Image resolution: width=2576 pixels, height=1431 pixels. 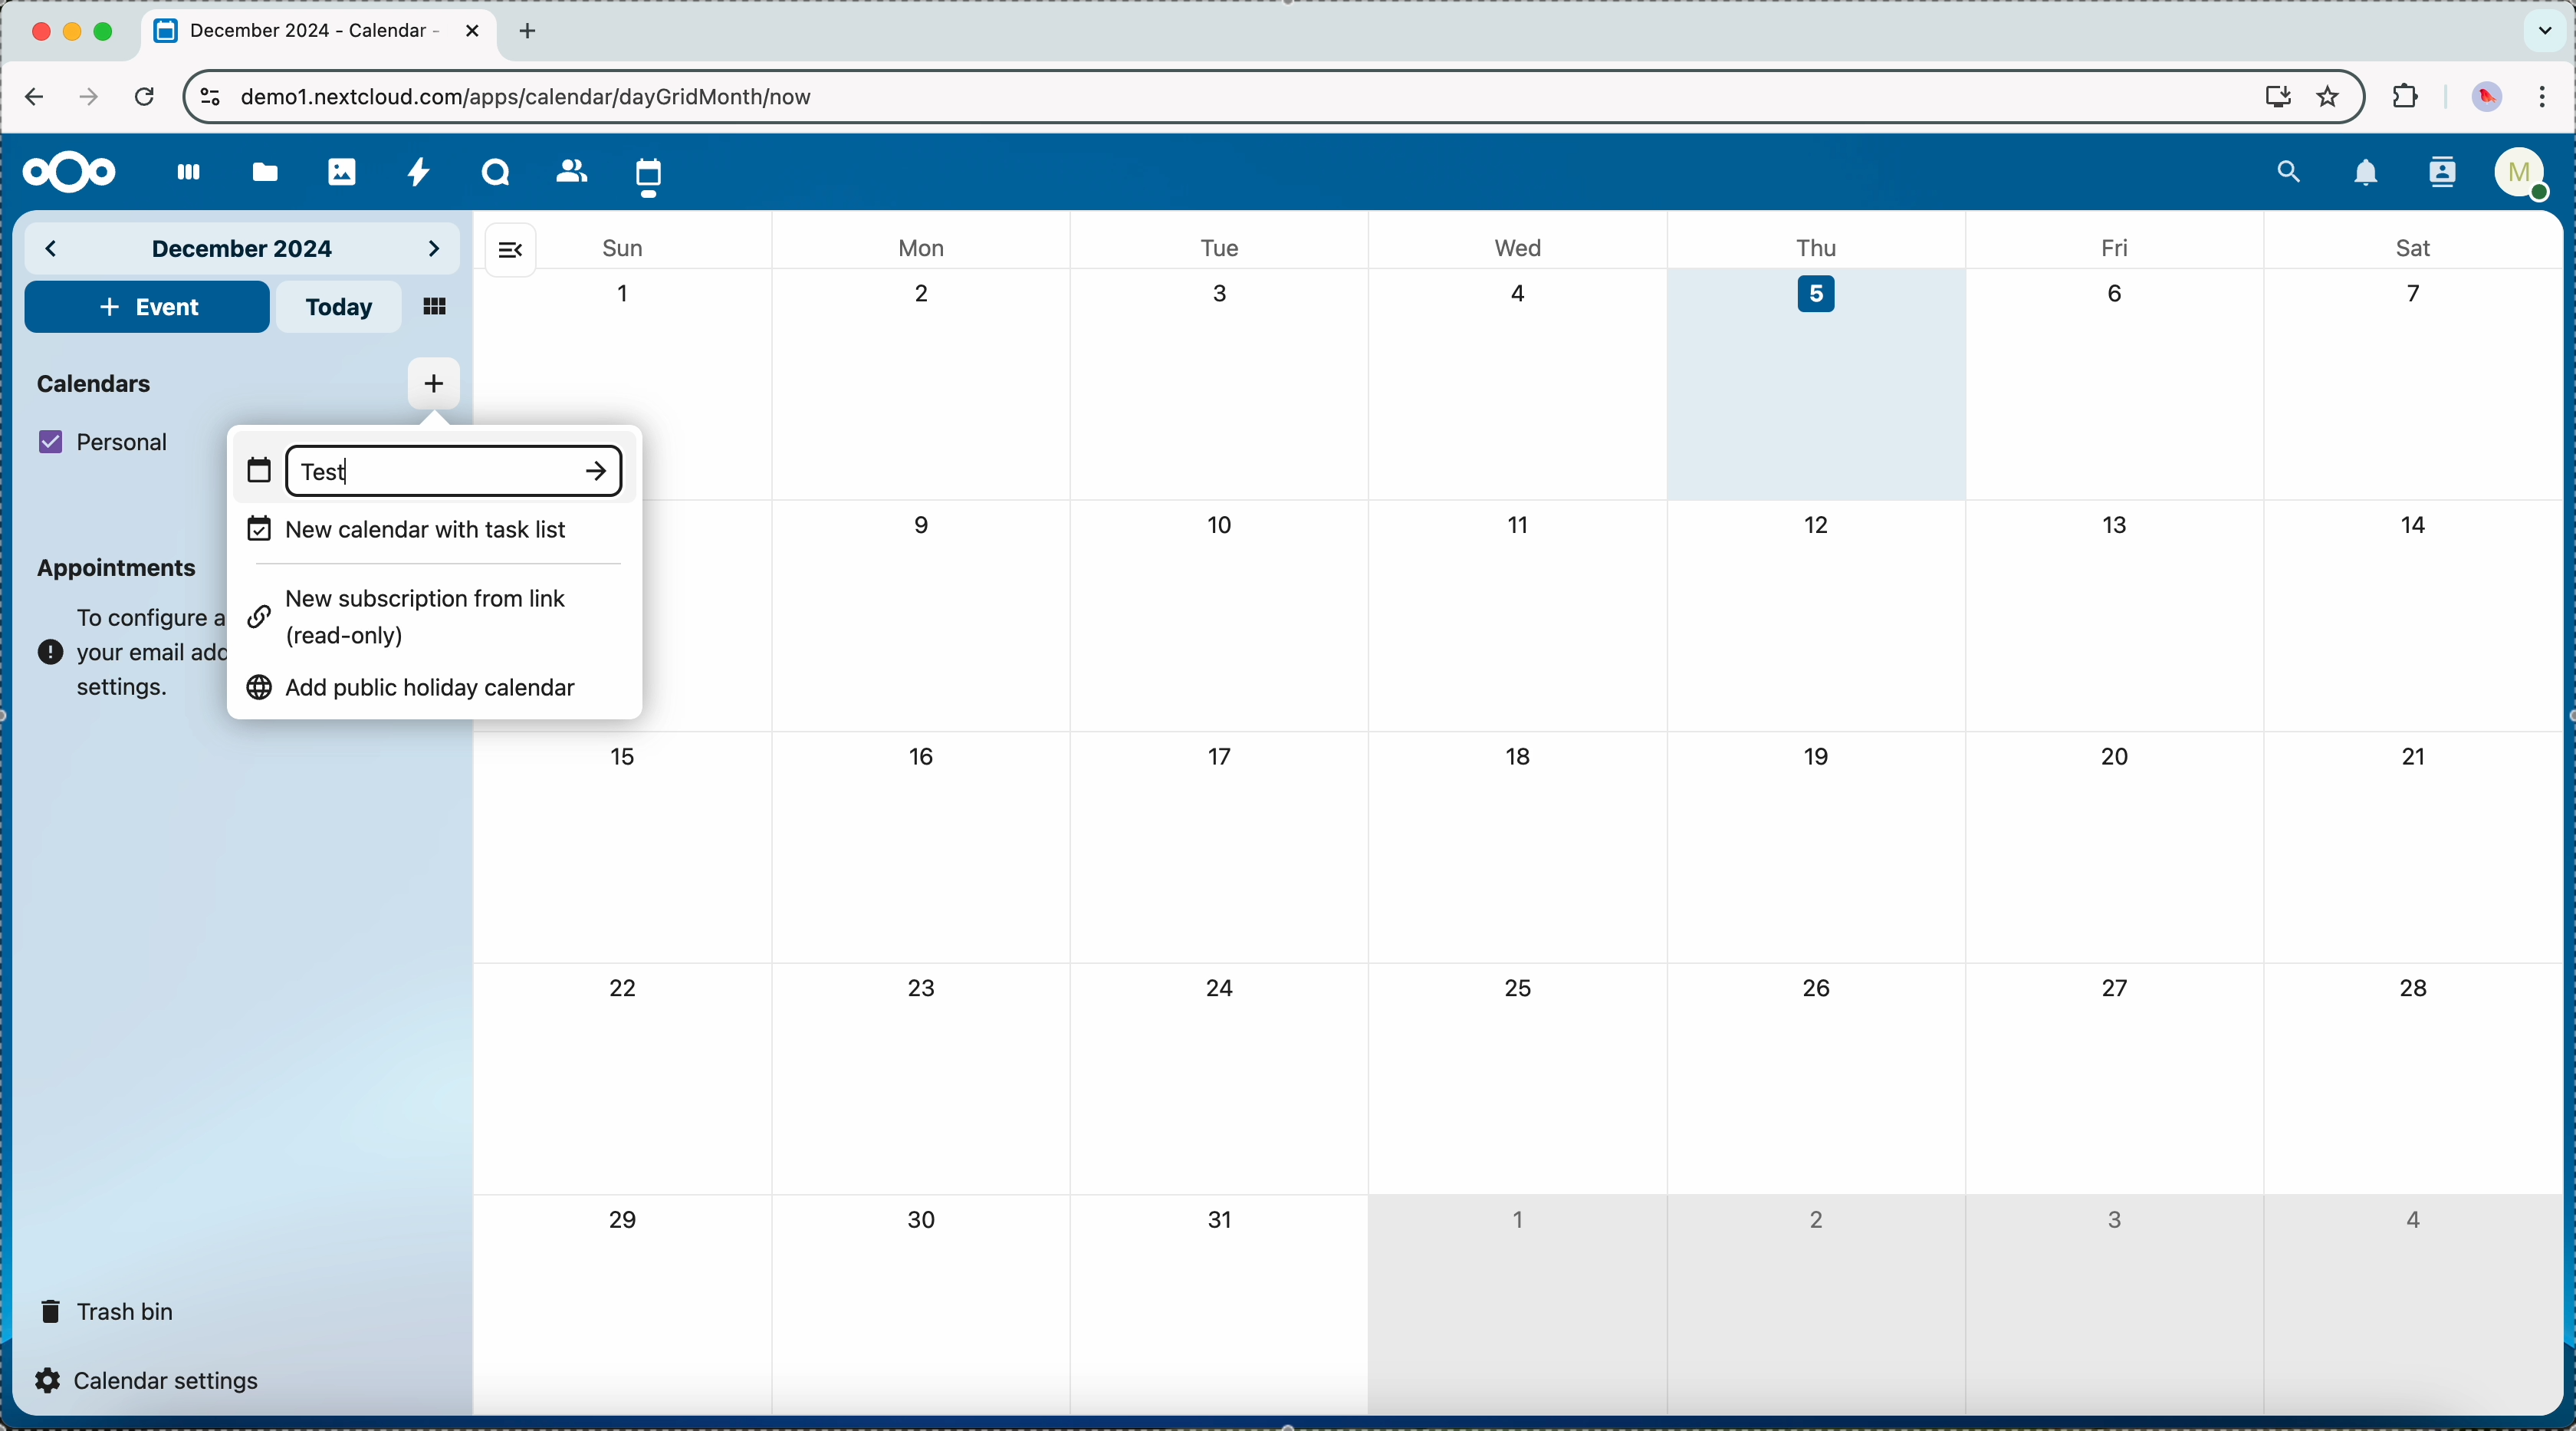 I want to click on 20, so click(x=2117, y=756).